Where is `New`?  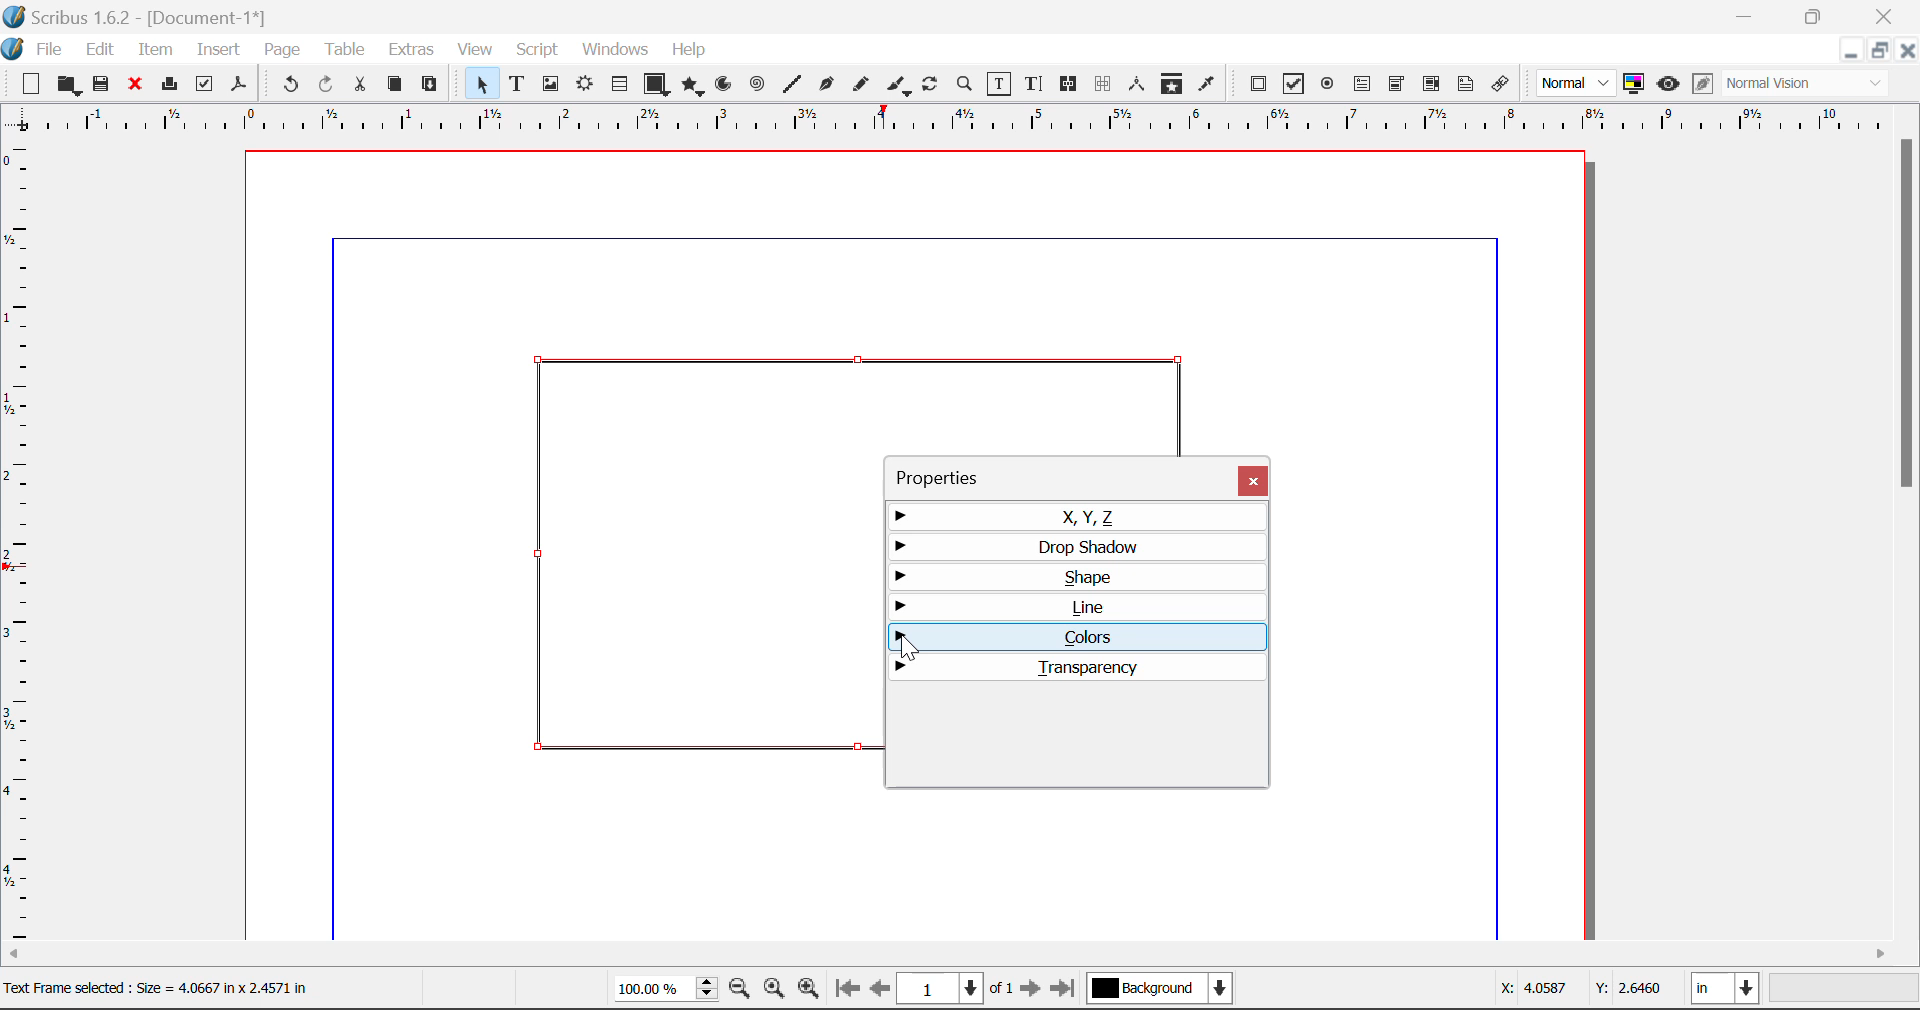 New is located at coordinates (29, 84).